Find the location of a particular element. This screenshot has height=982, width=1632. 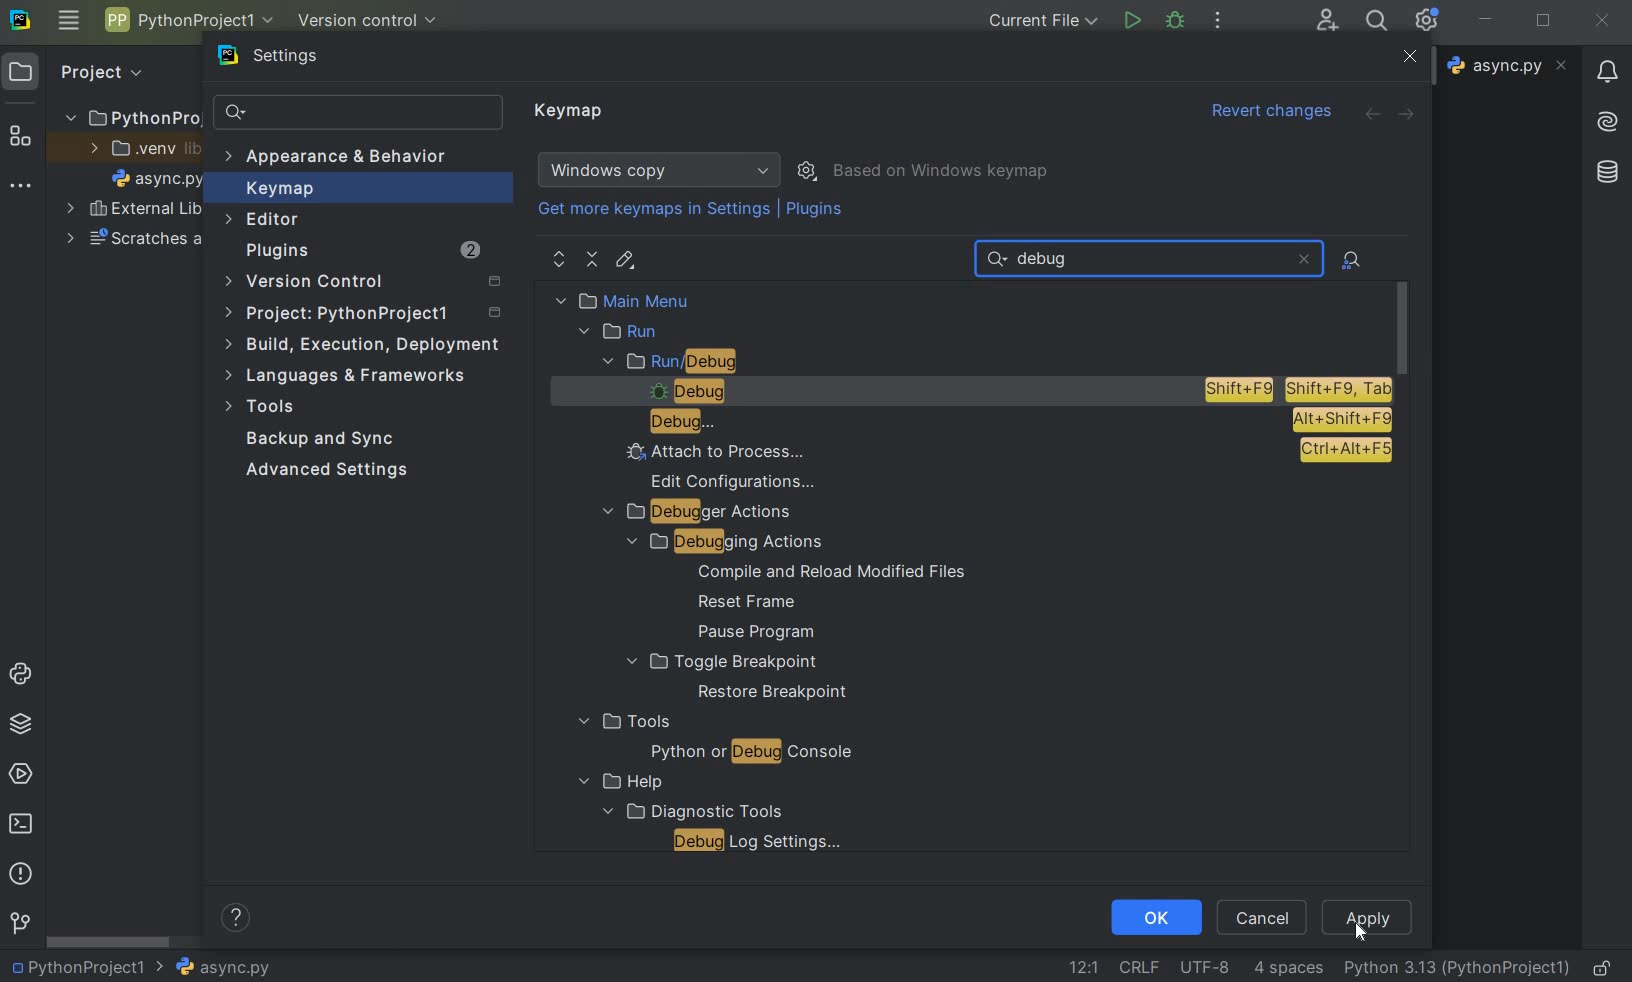

close is located at coordinates (1407, 58).